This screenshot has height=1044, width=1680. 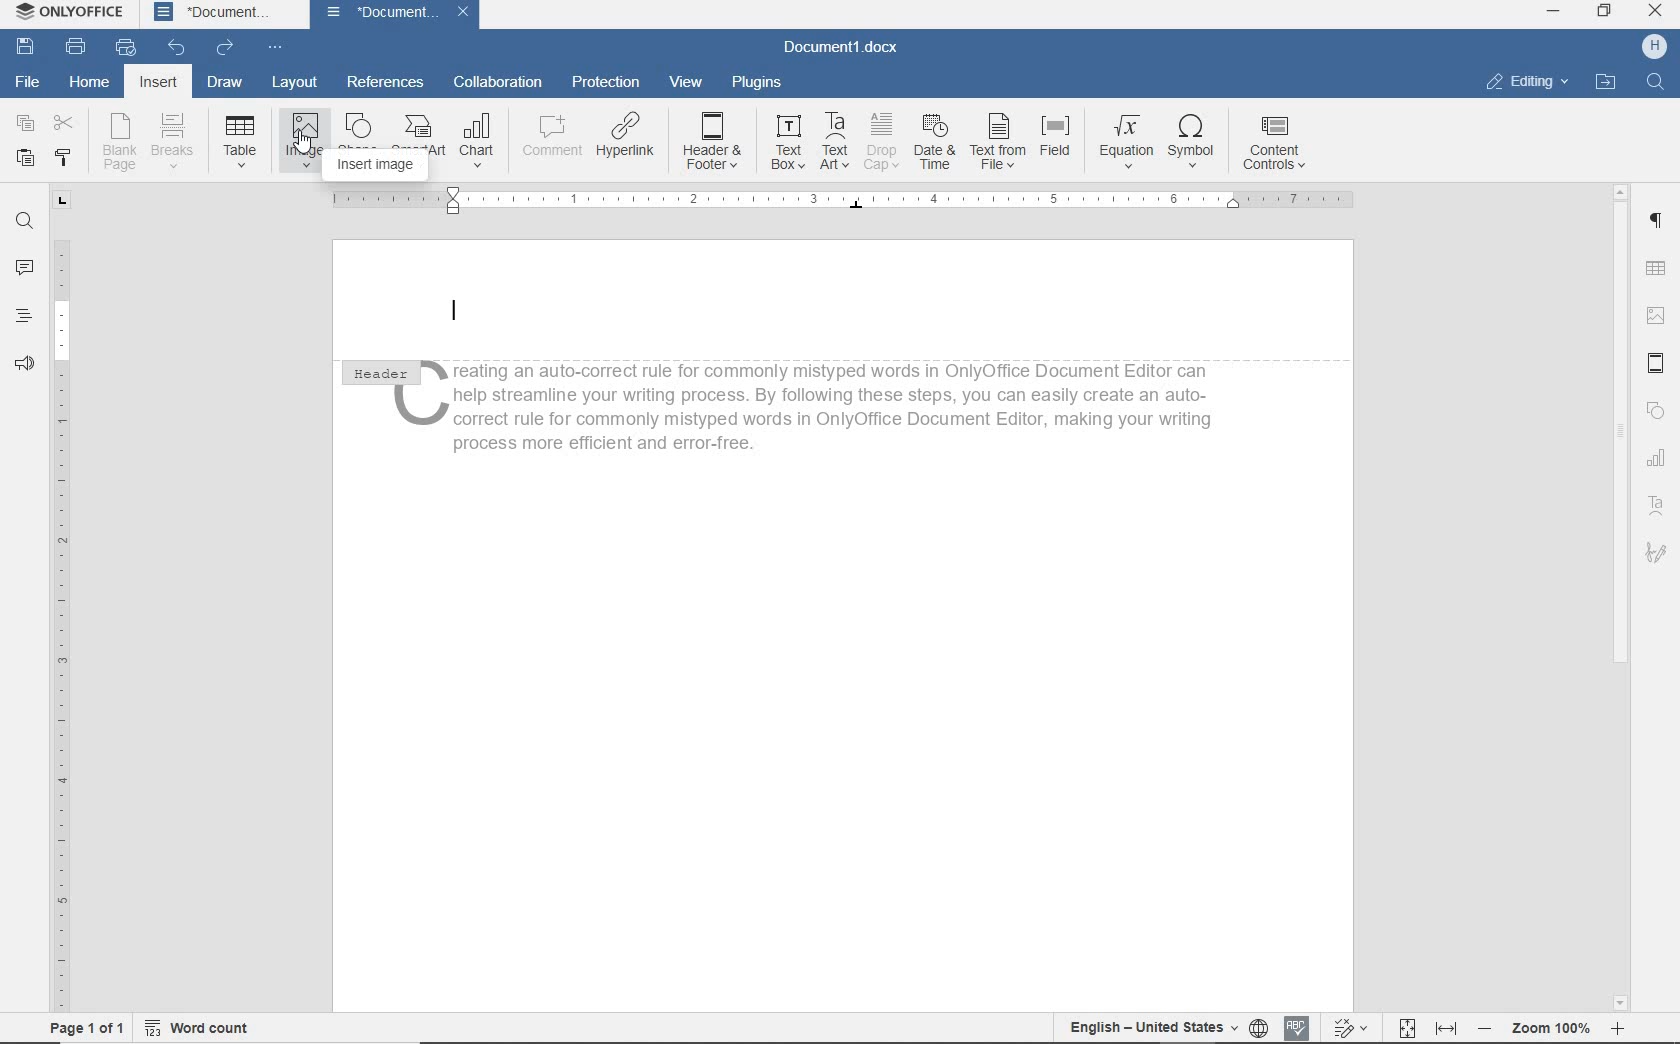 What do you see at coordinates (126, 44) in the screenshot?
I see `QUICK PRINT` at bounding box center [126, 44].